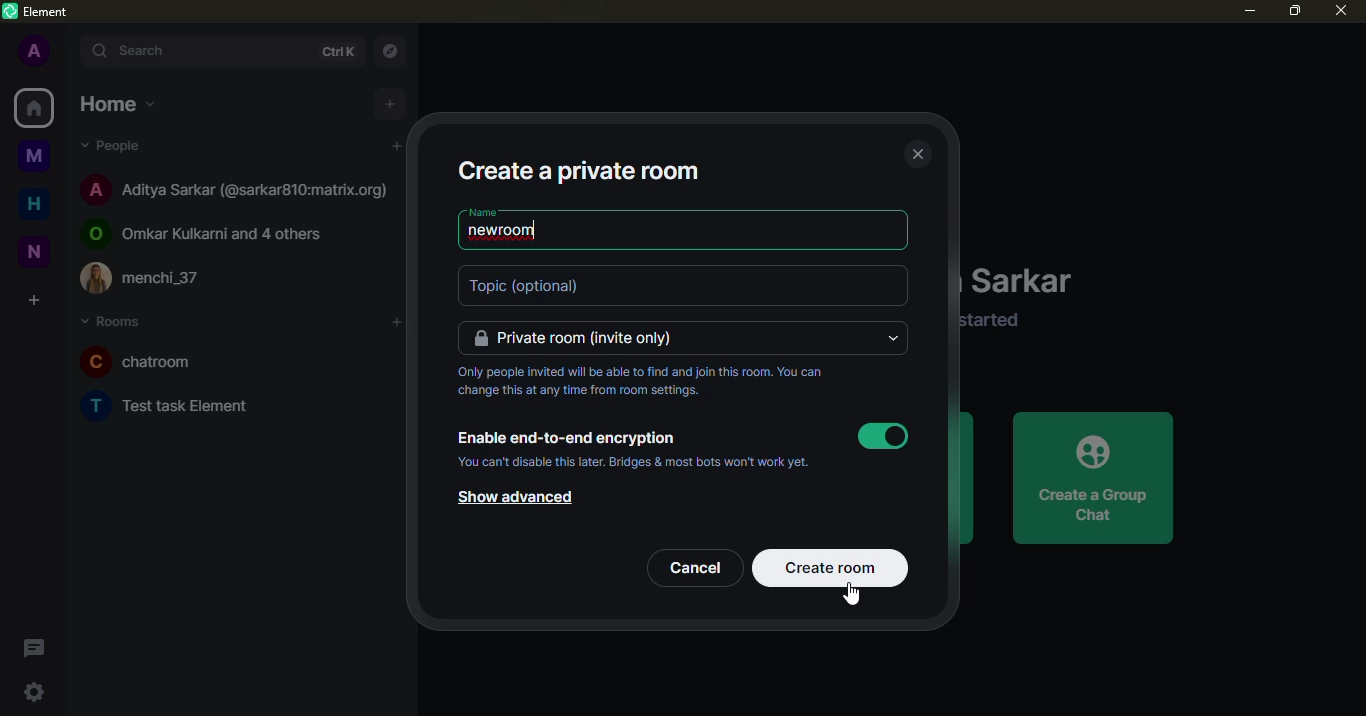 This screenshot has width=1366, height=716. Describe the element at coordinates (916, 152) in the screenshot. I see `close` at that location.